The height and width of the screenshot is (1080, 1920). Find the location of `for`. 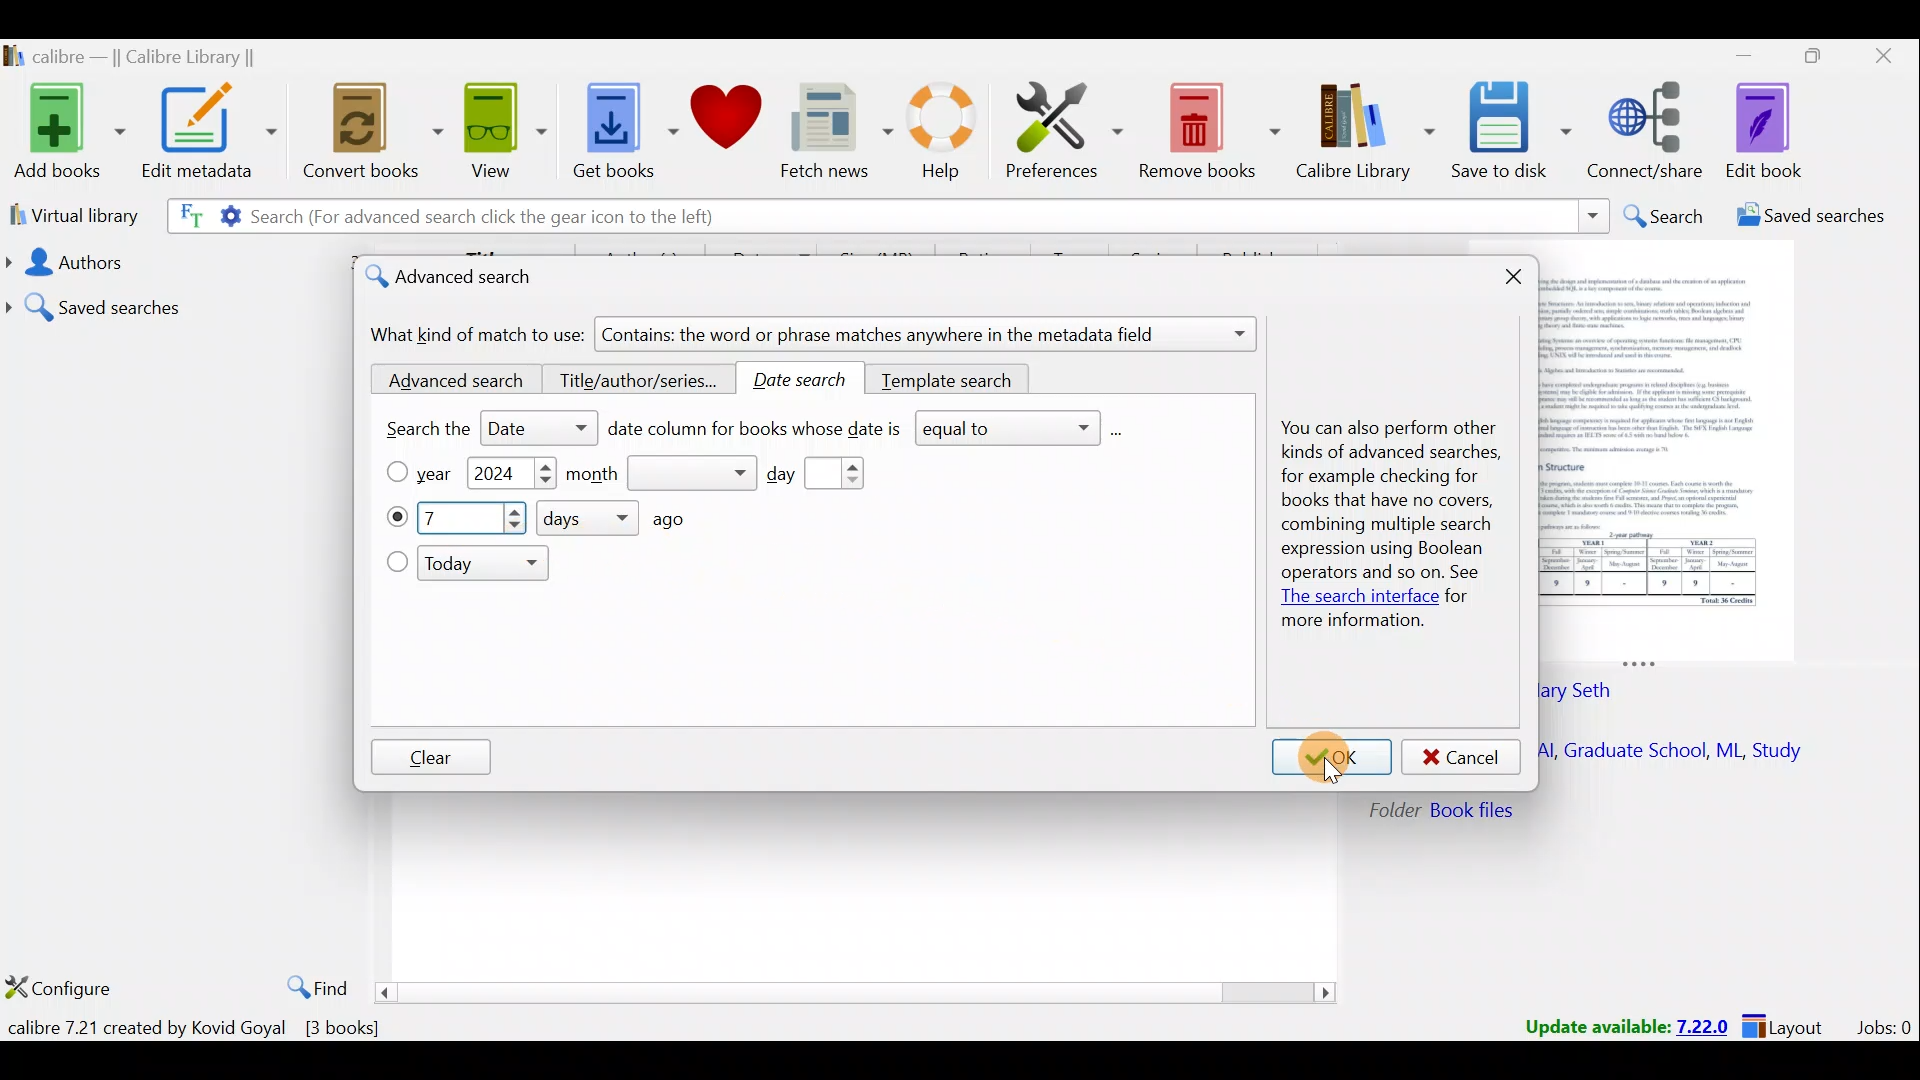

for is located at coordinates (1459, 598).